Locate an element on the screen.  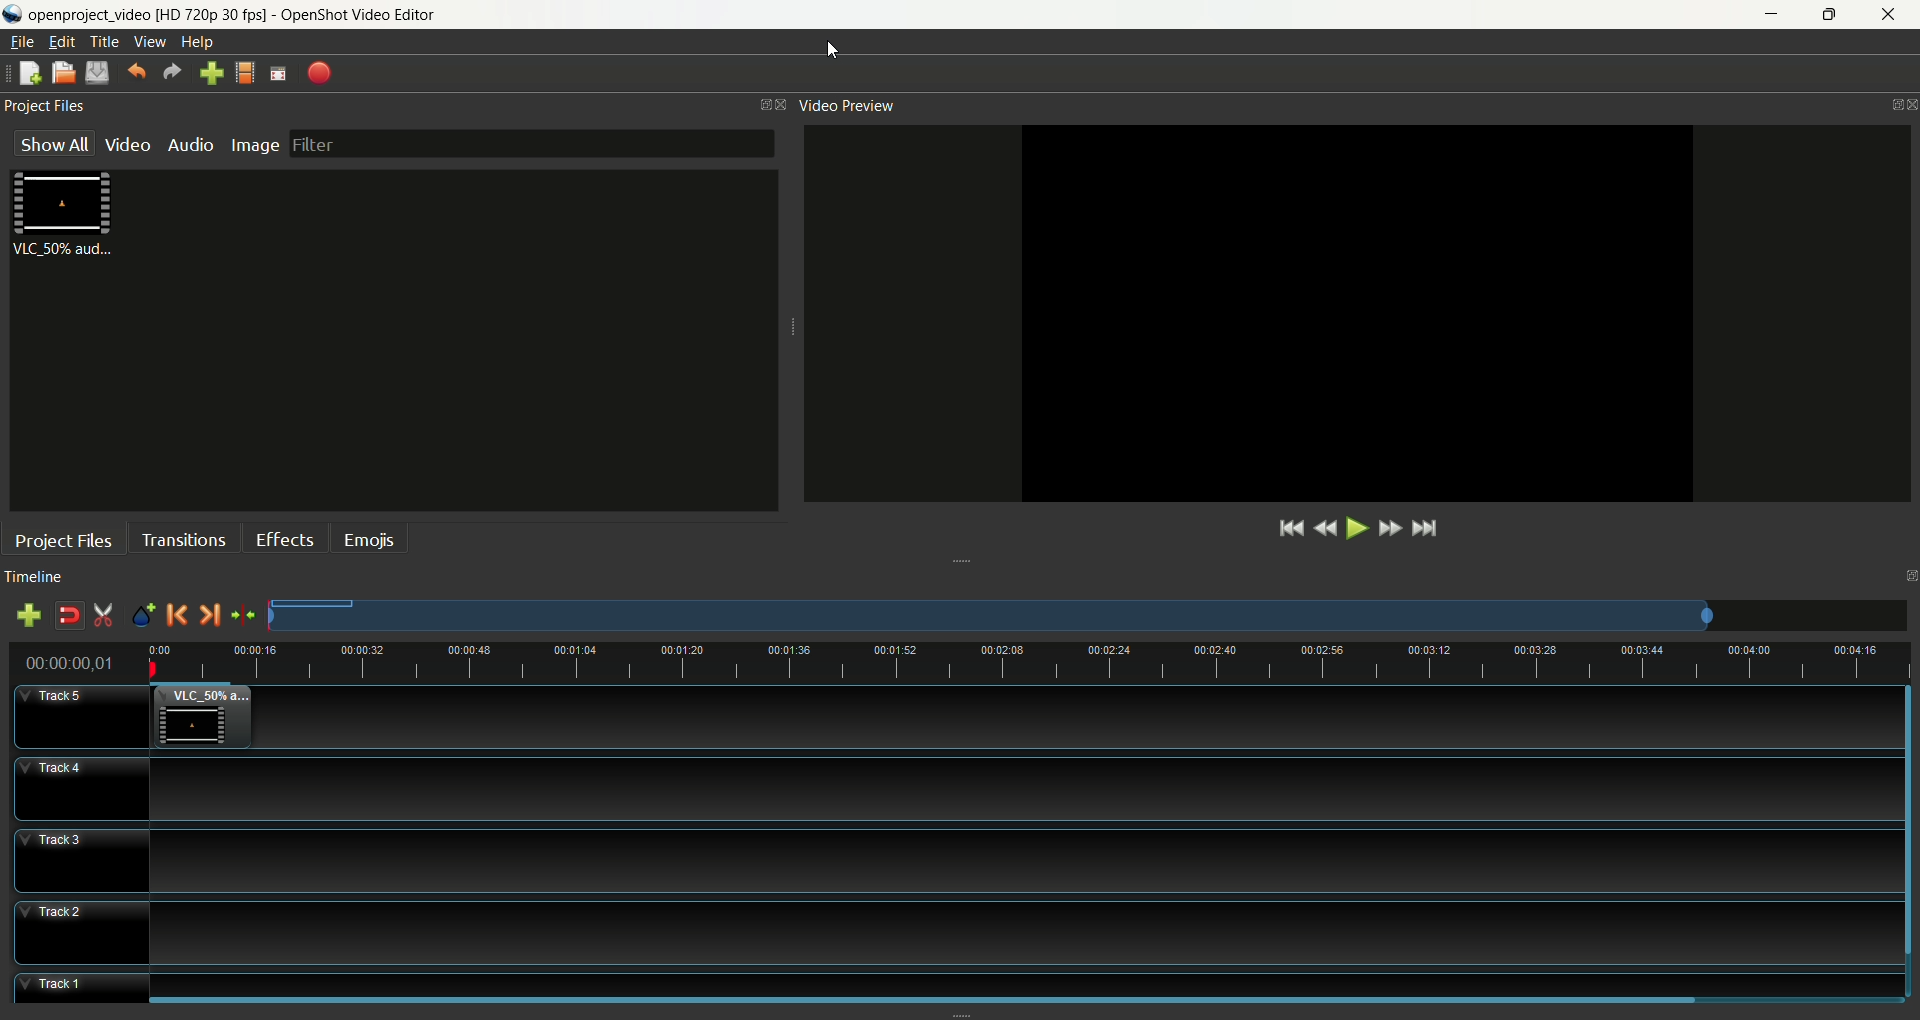
view is located at coordinates (152, 42).